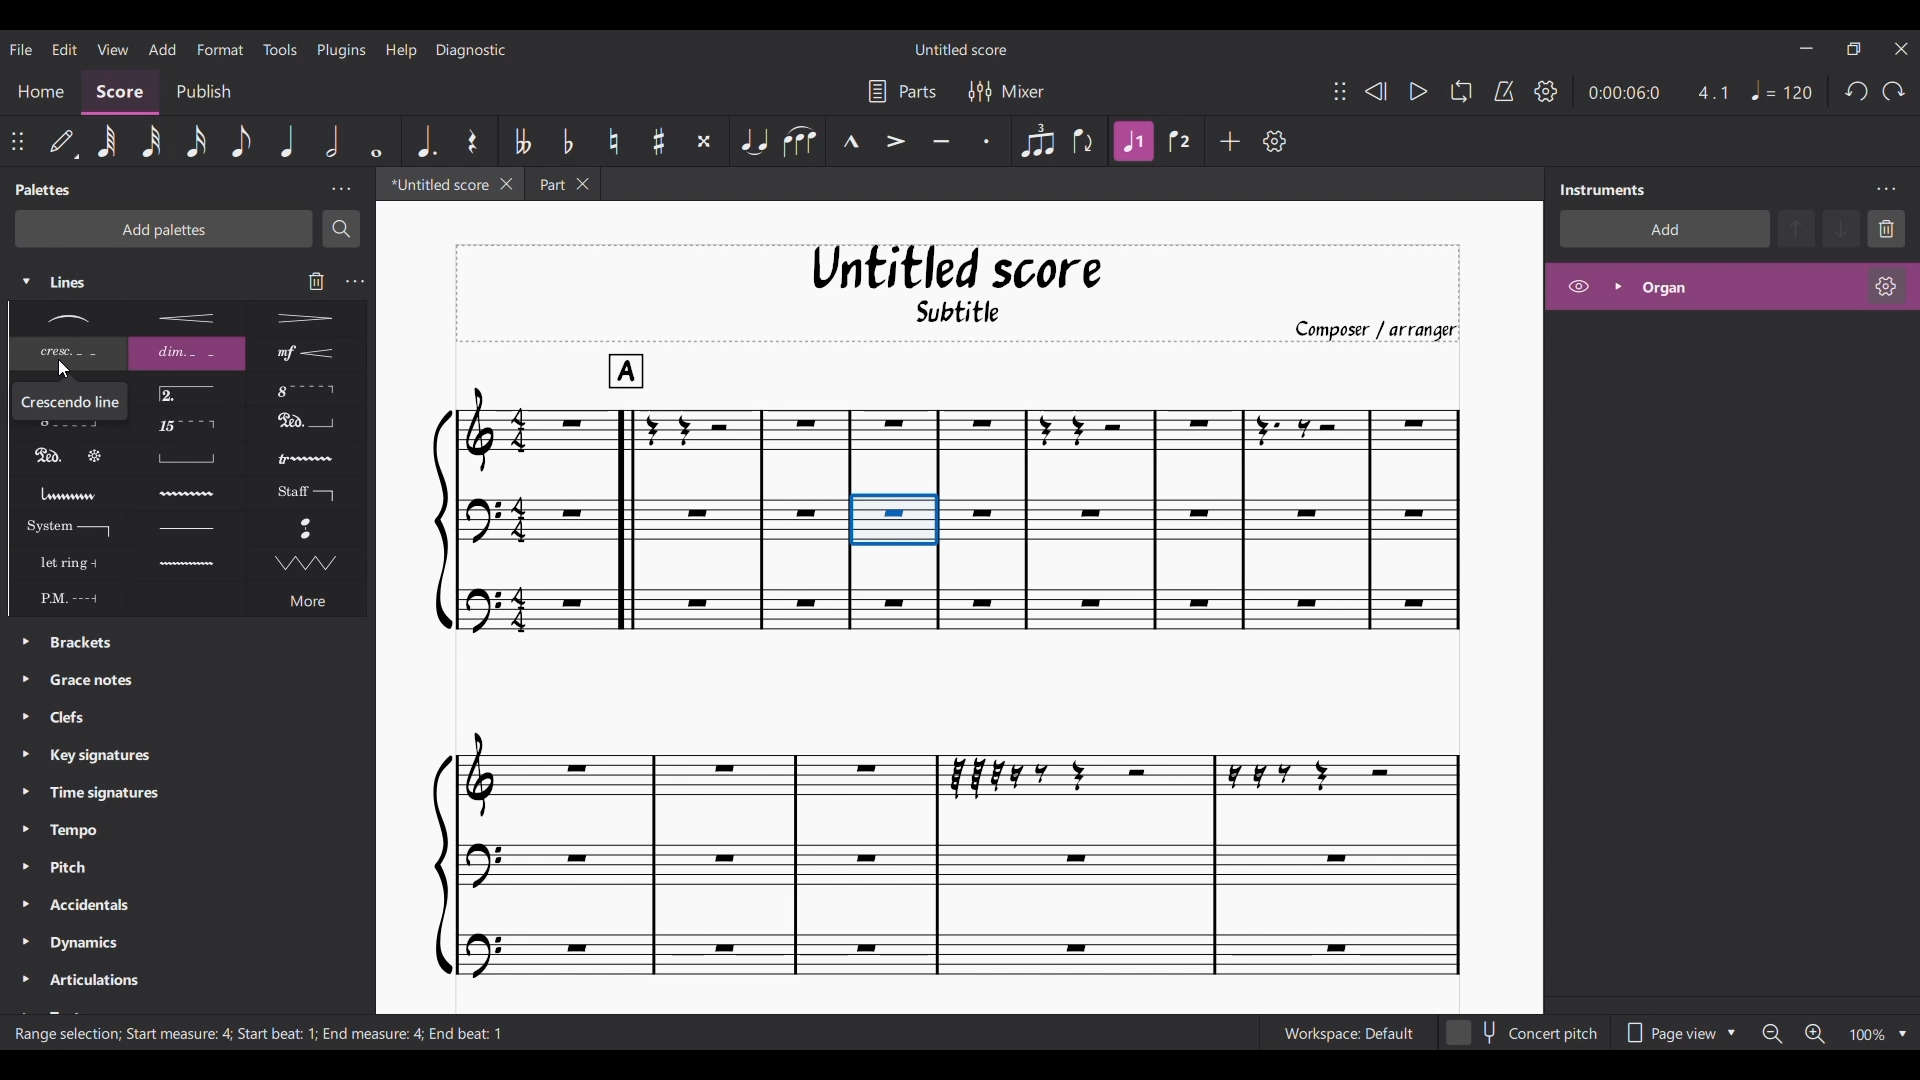  What do you see at coordinates (471, 50) in the screenshot?
I see `Diagnostic menu` at bounding box center [471, 50].